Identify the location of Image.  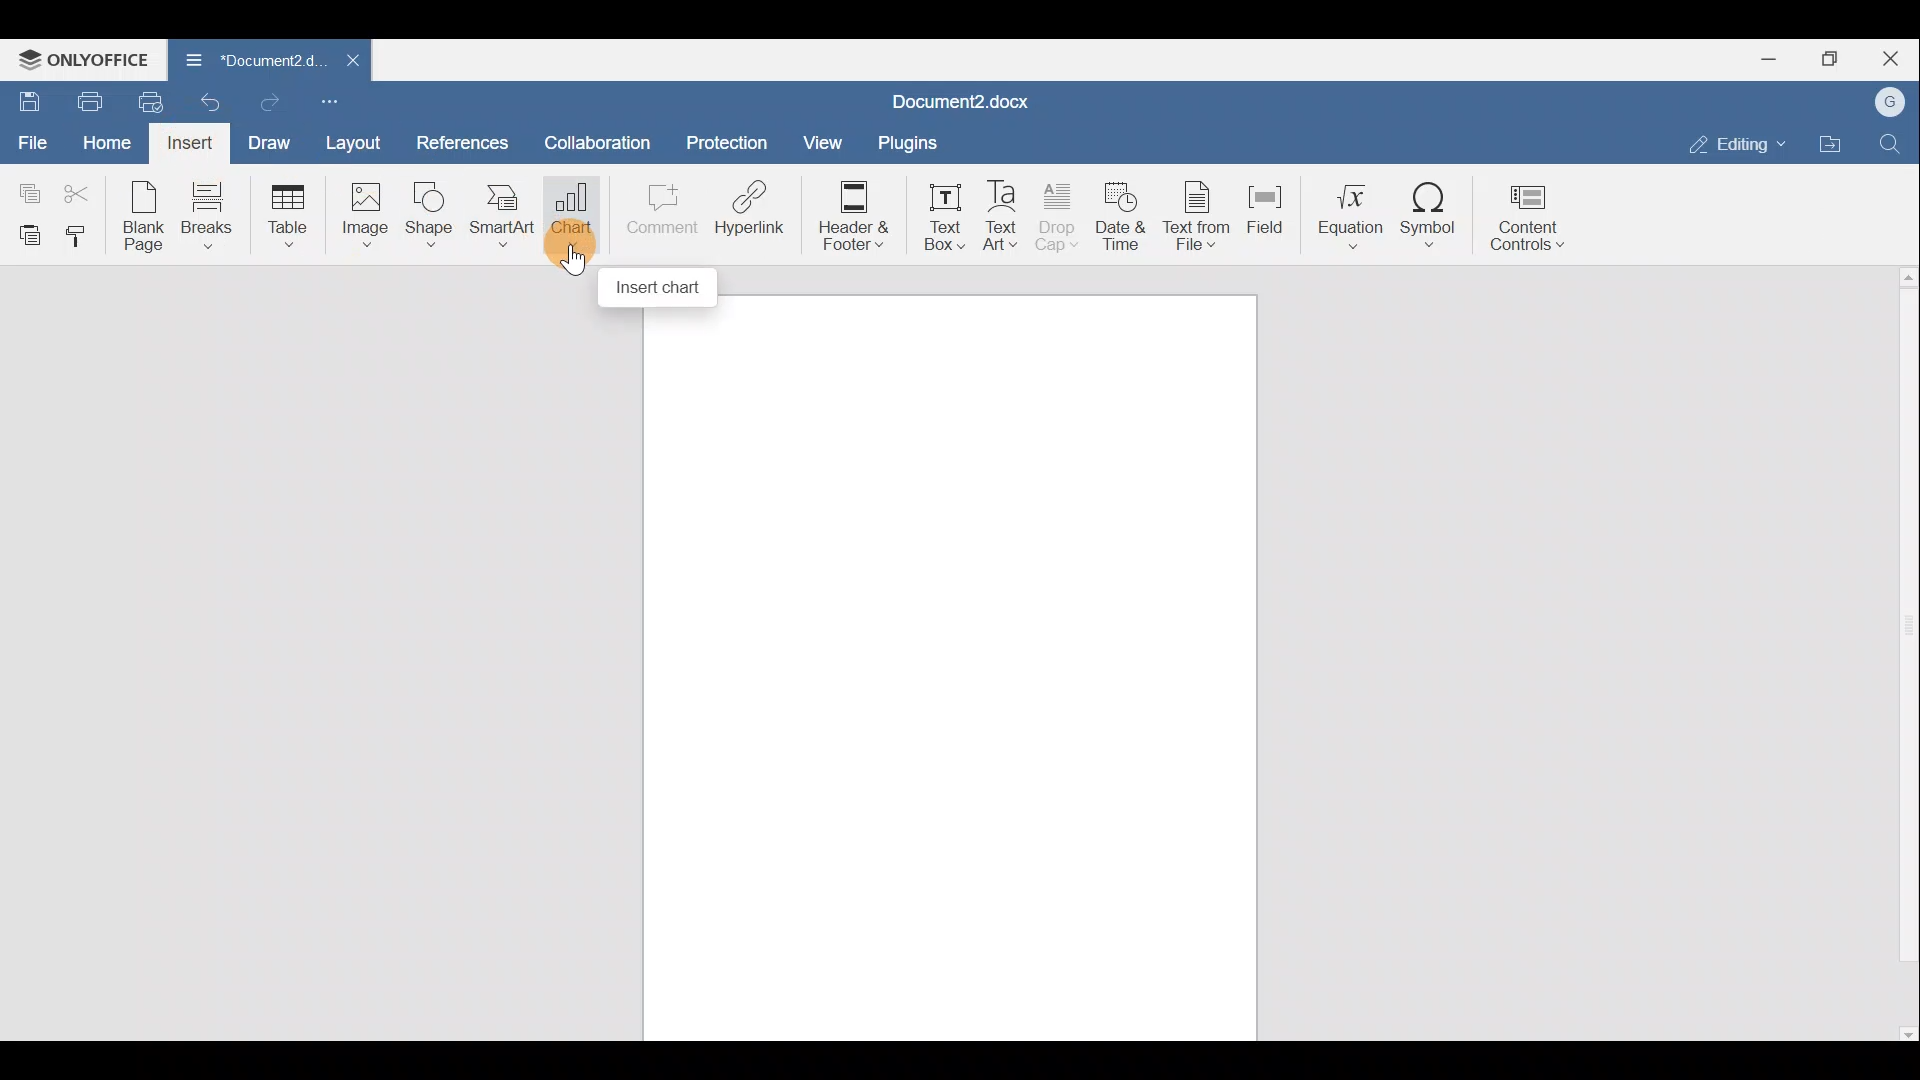
(362, 215).